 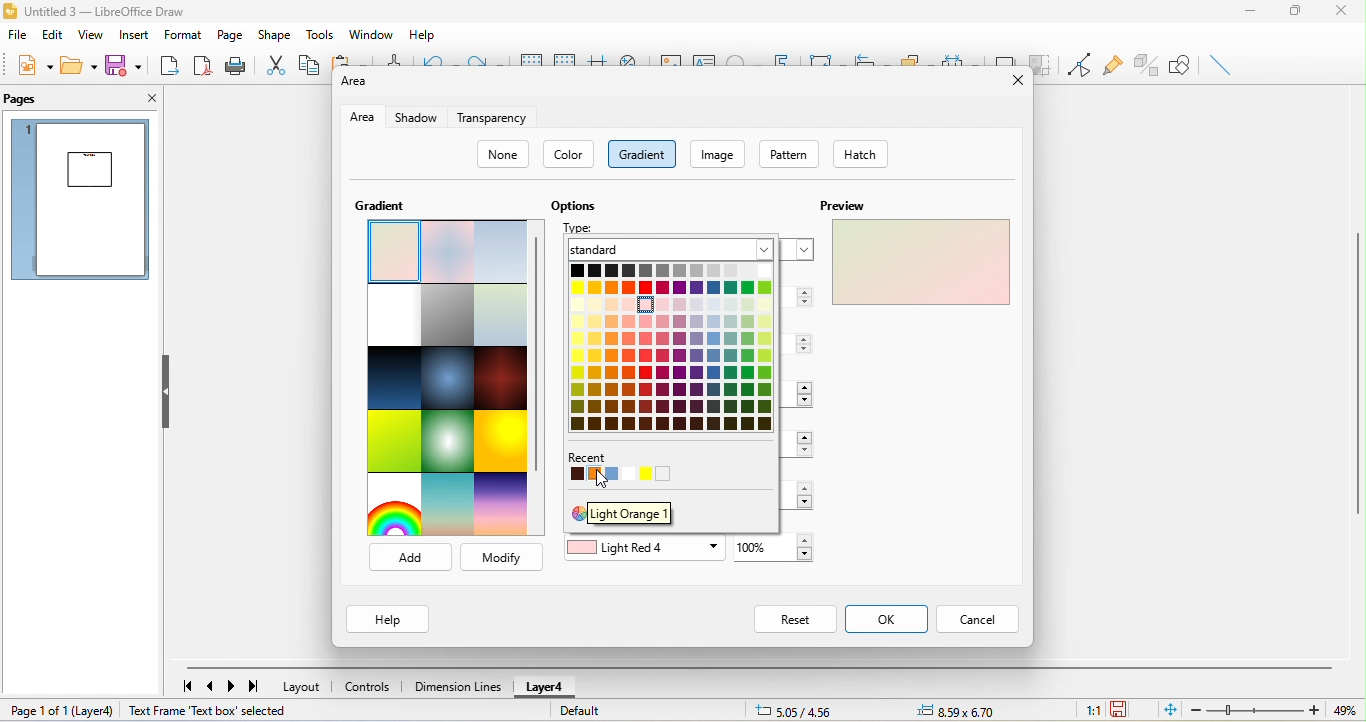 What do you see at coordinates (532, 57) in the screenshot?
I see `display to grids` at bounding box center [532, 57].